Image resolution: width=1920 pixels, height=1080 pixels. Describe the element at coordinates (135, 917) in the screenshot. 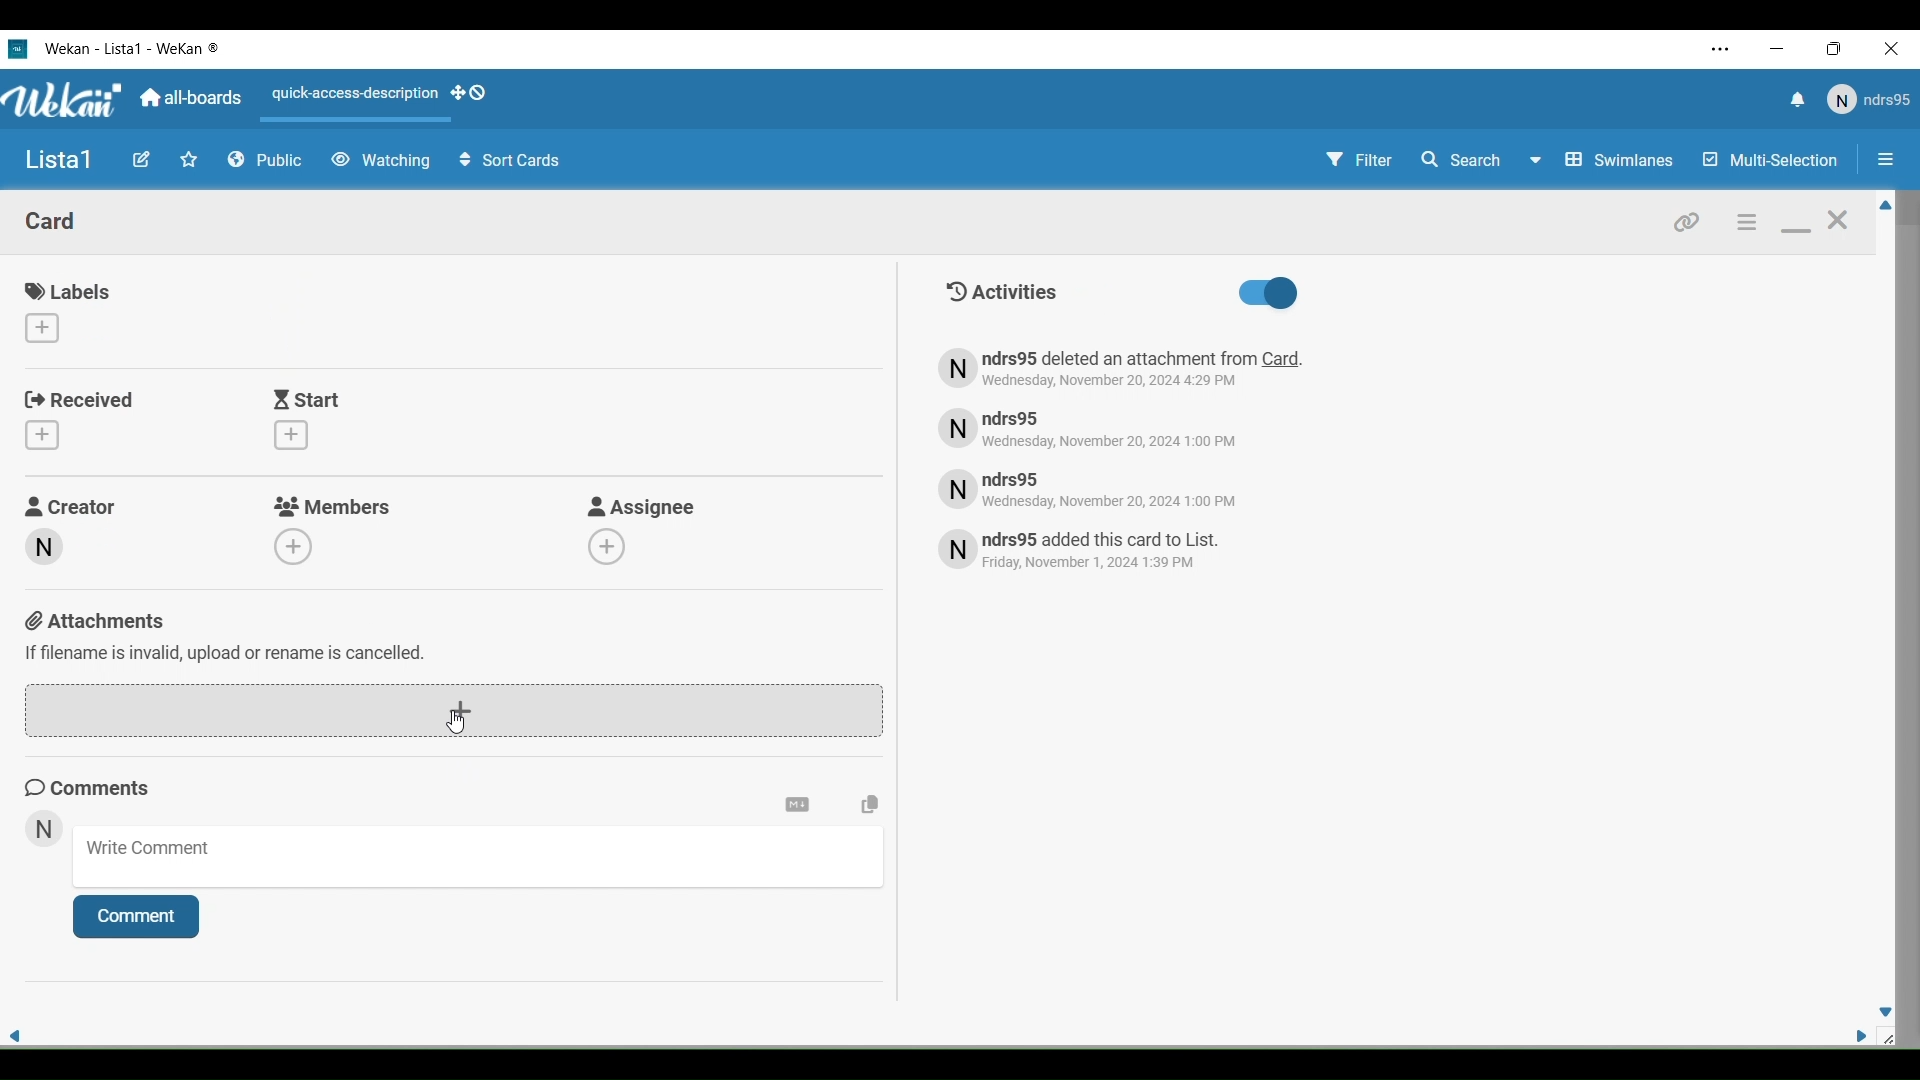

I see `Comment` at that location.